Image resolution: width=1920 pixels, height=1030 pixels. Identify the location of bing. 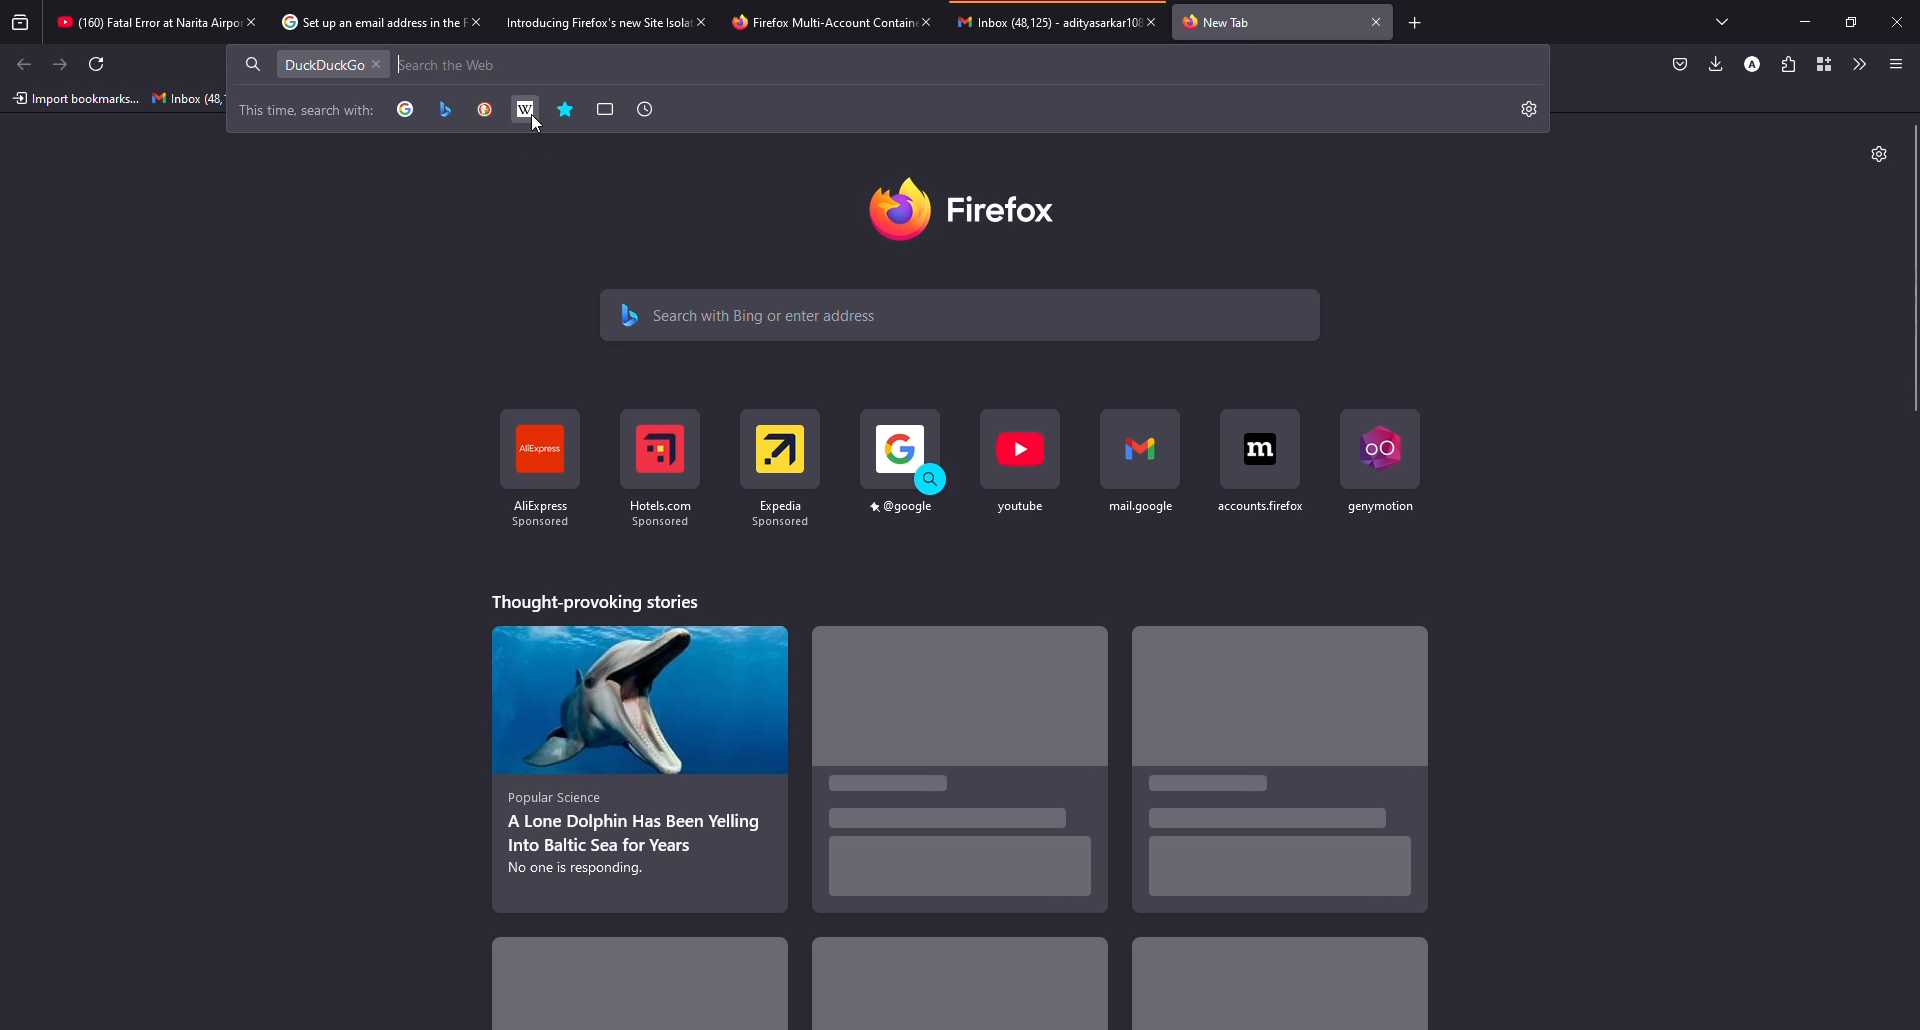
(445, 110).